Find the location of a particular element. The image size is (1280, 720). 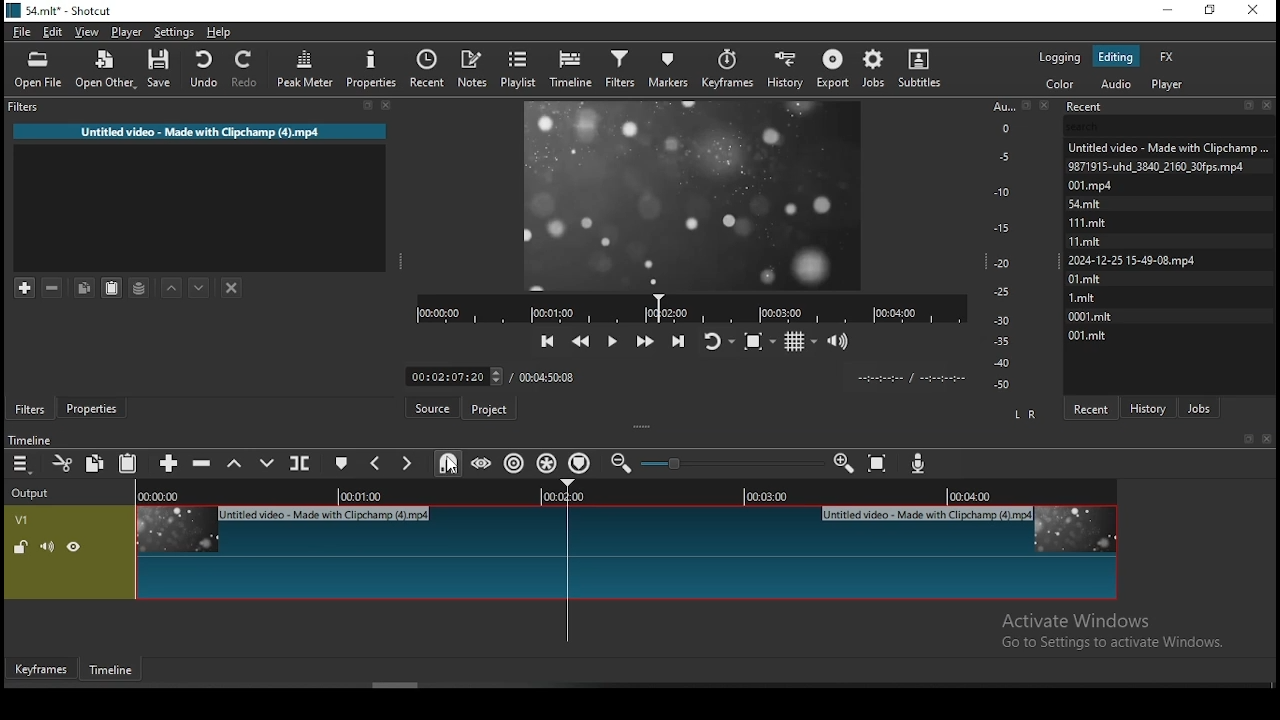

time format is located at coordinates (915, 378).